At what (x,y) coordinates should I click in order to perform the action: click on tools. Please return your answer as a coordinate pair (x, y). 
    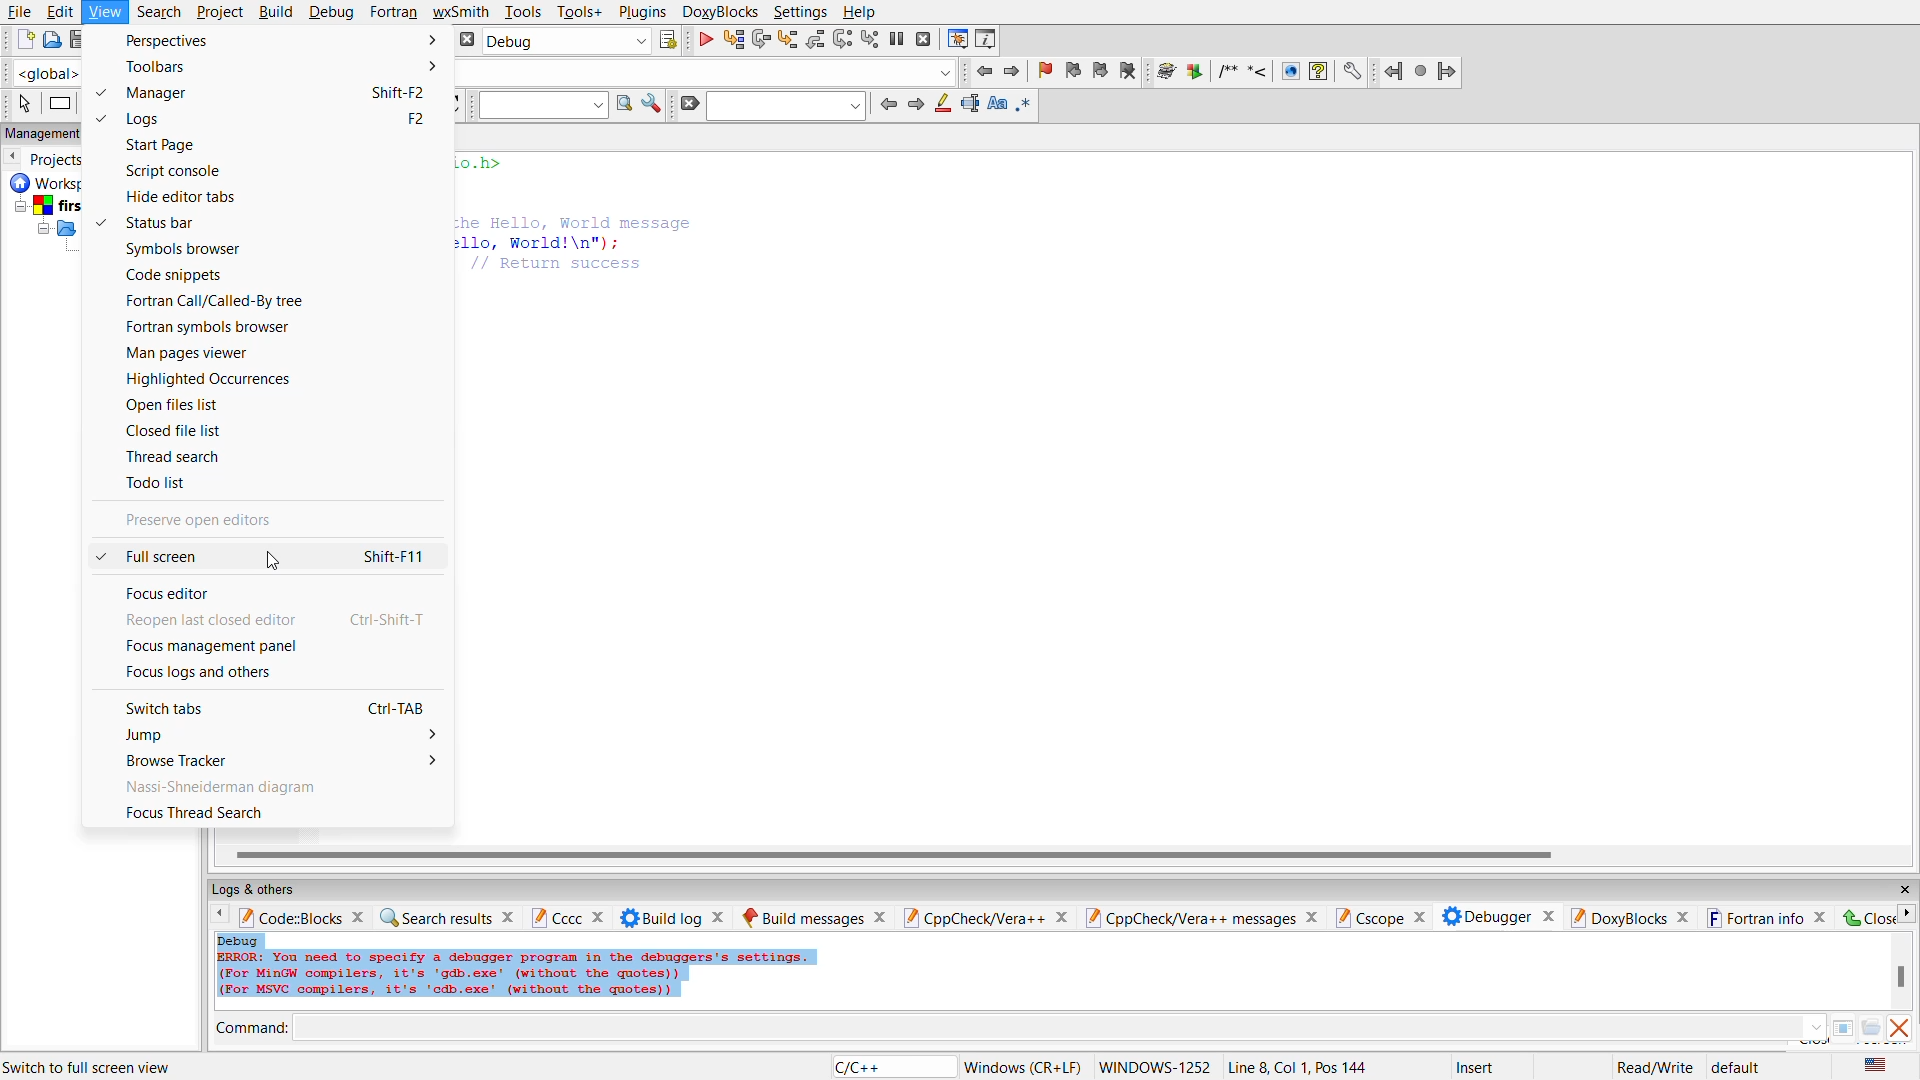
    Looking at the image, I should click on (525, 14).